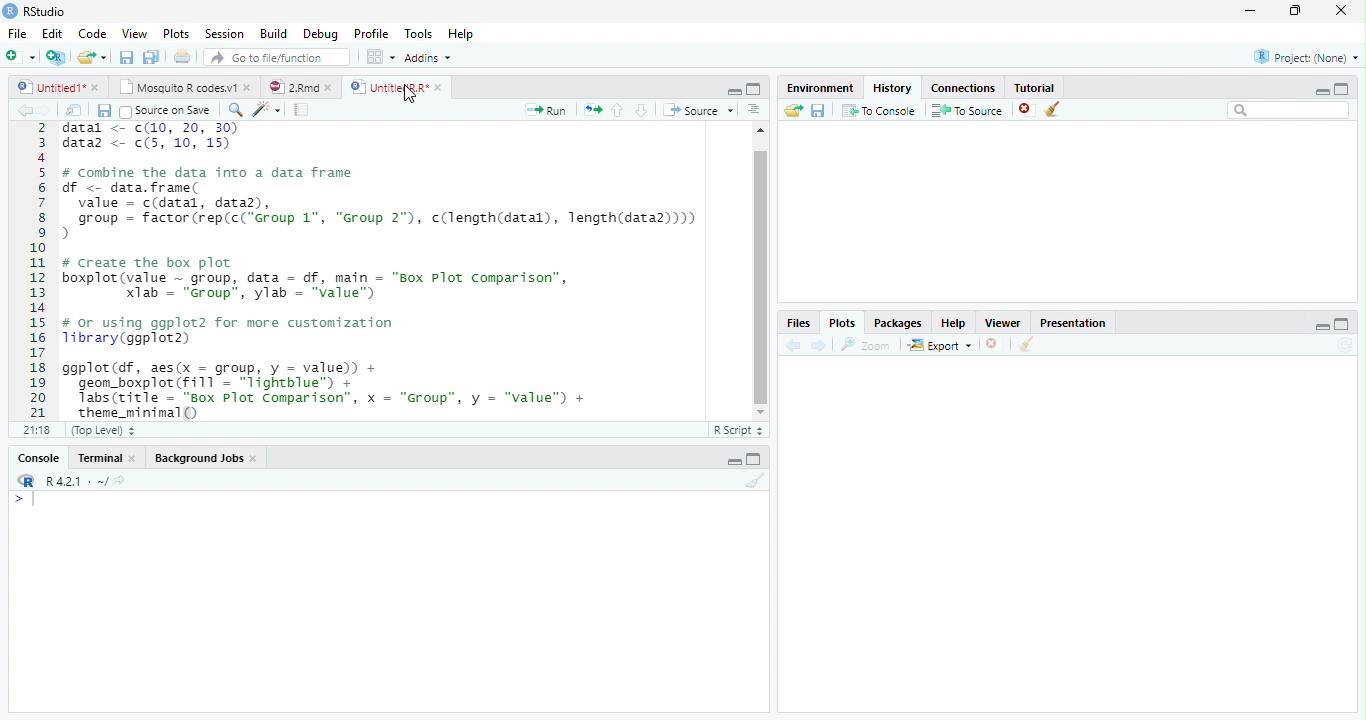 This screenshot has height=720, width=1366. I want to click on Go back to previous source location, so click(24, 110).